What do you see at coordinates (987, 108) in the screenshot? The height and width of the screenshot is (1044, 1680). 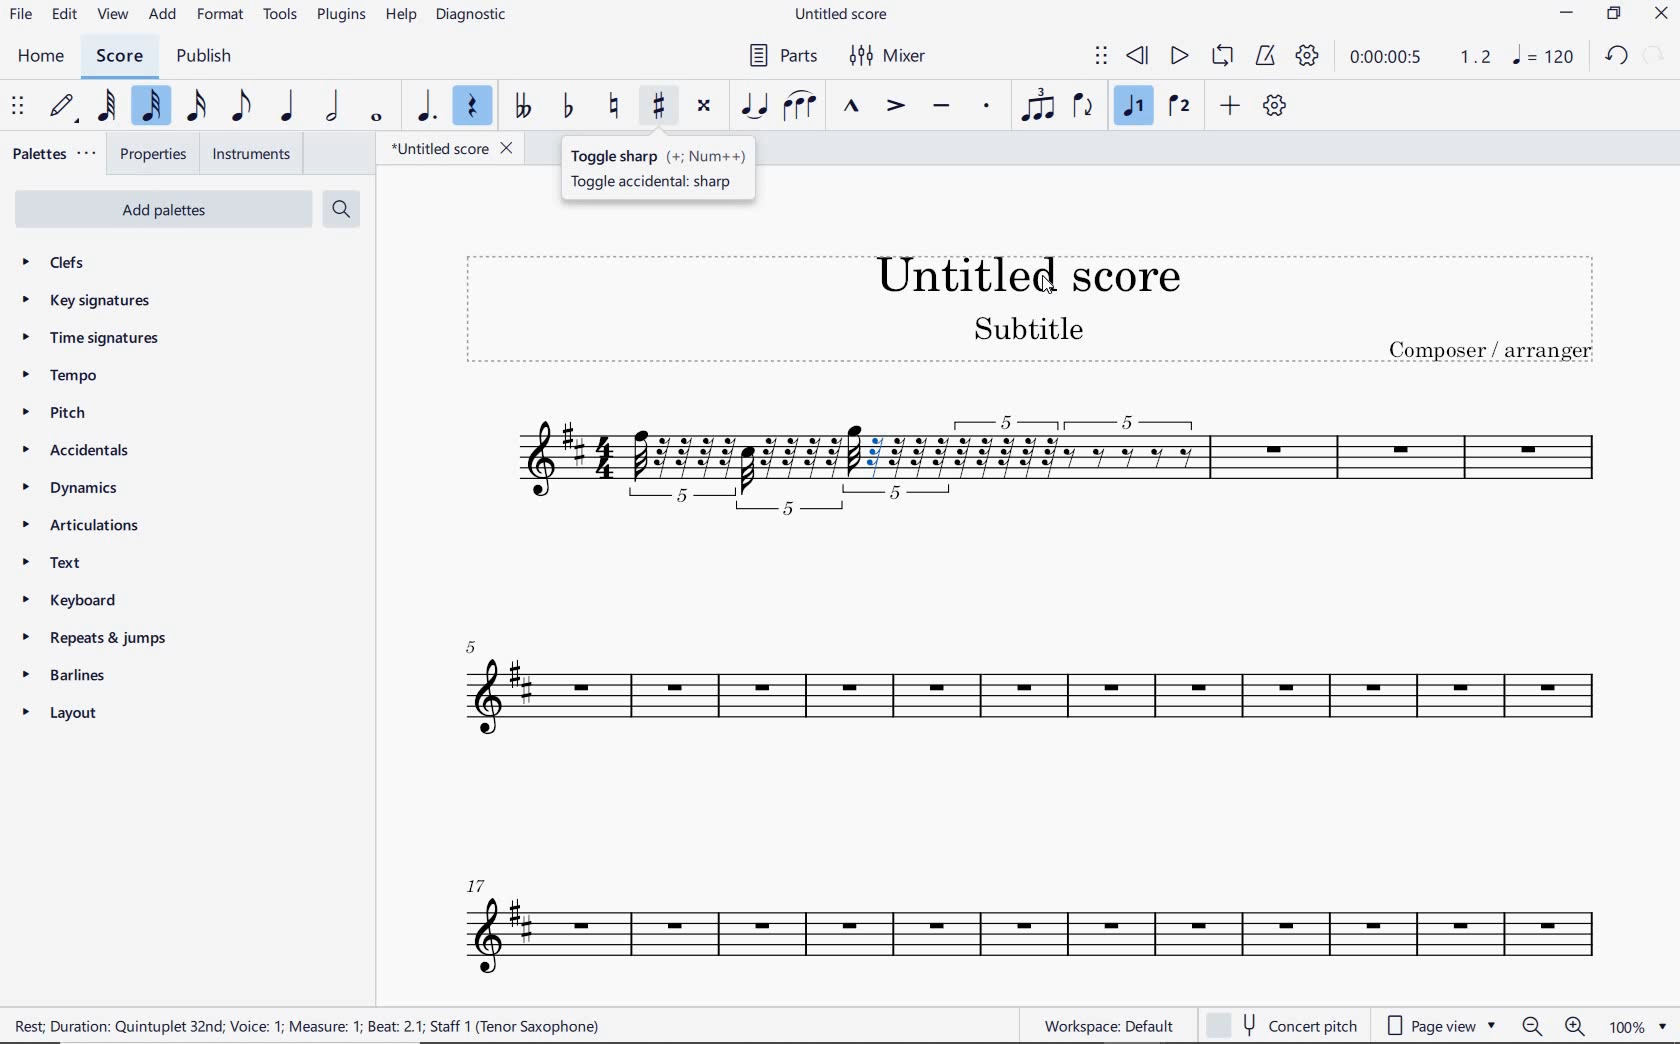 I see `STACCATO` at bounding box center [987, 108].